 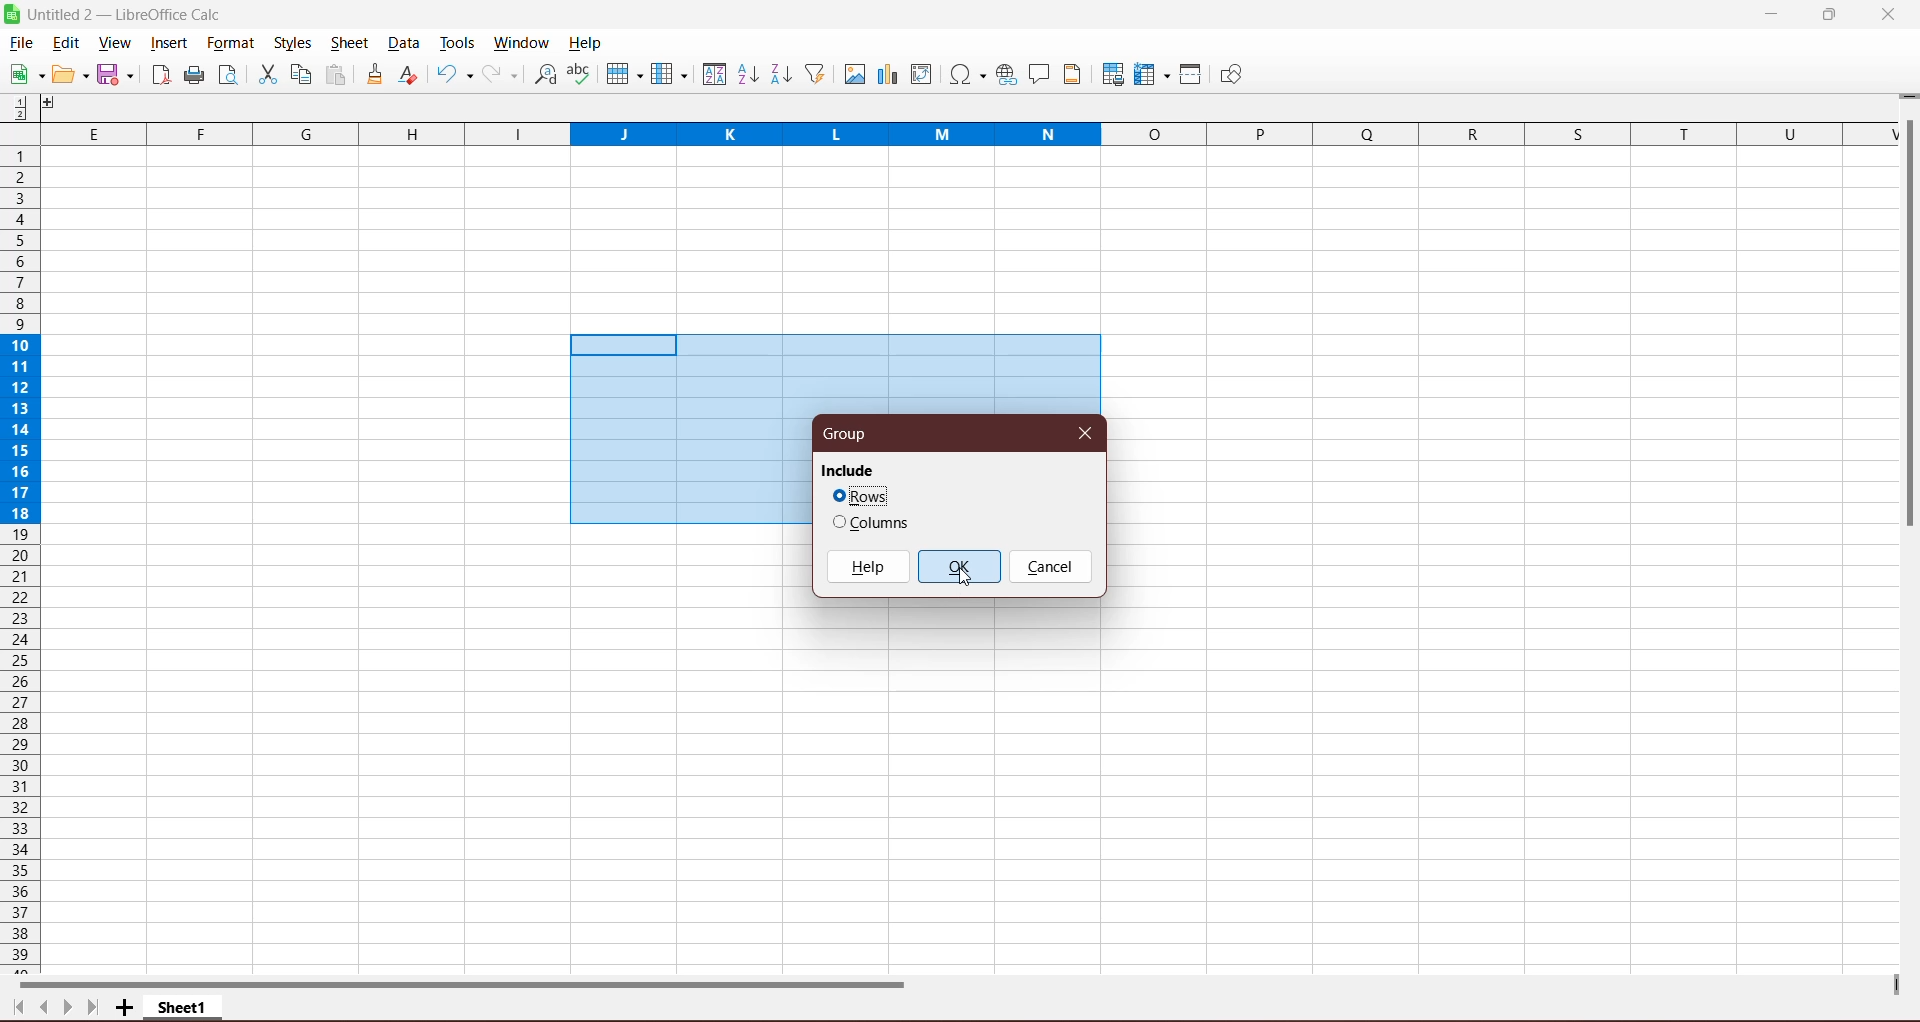 What do you see at coordinates (962, 566) in the screenshot?
I see `OK` at bounding box center [962, 566].